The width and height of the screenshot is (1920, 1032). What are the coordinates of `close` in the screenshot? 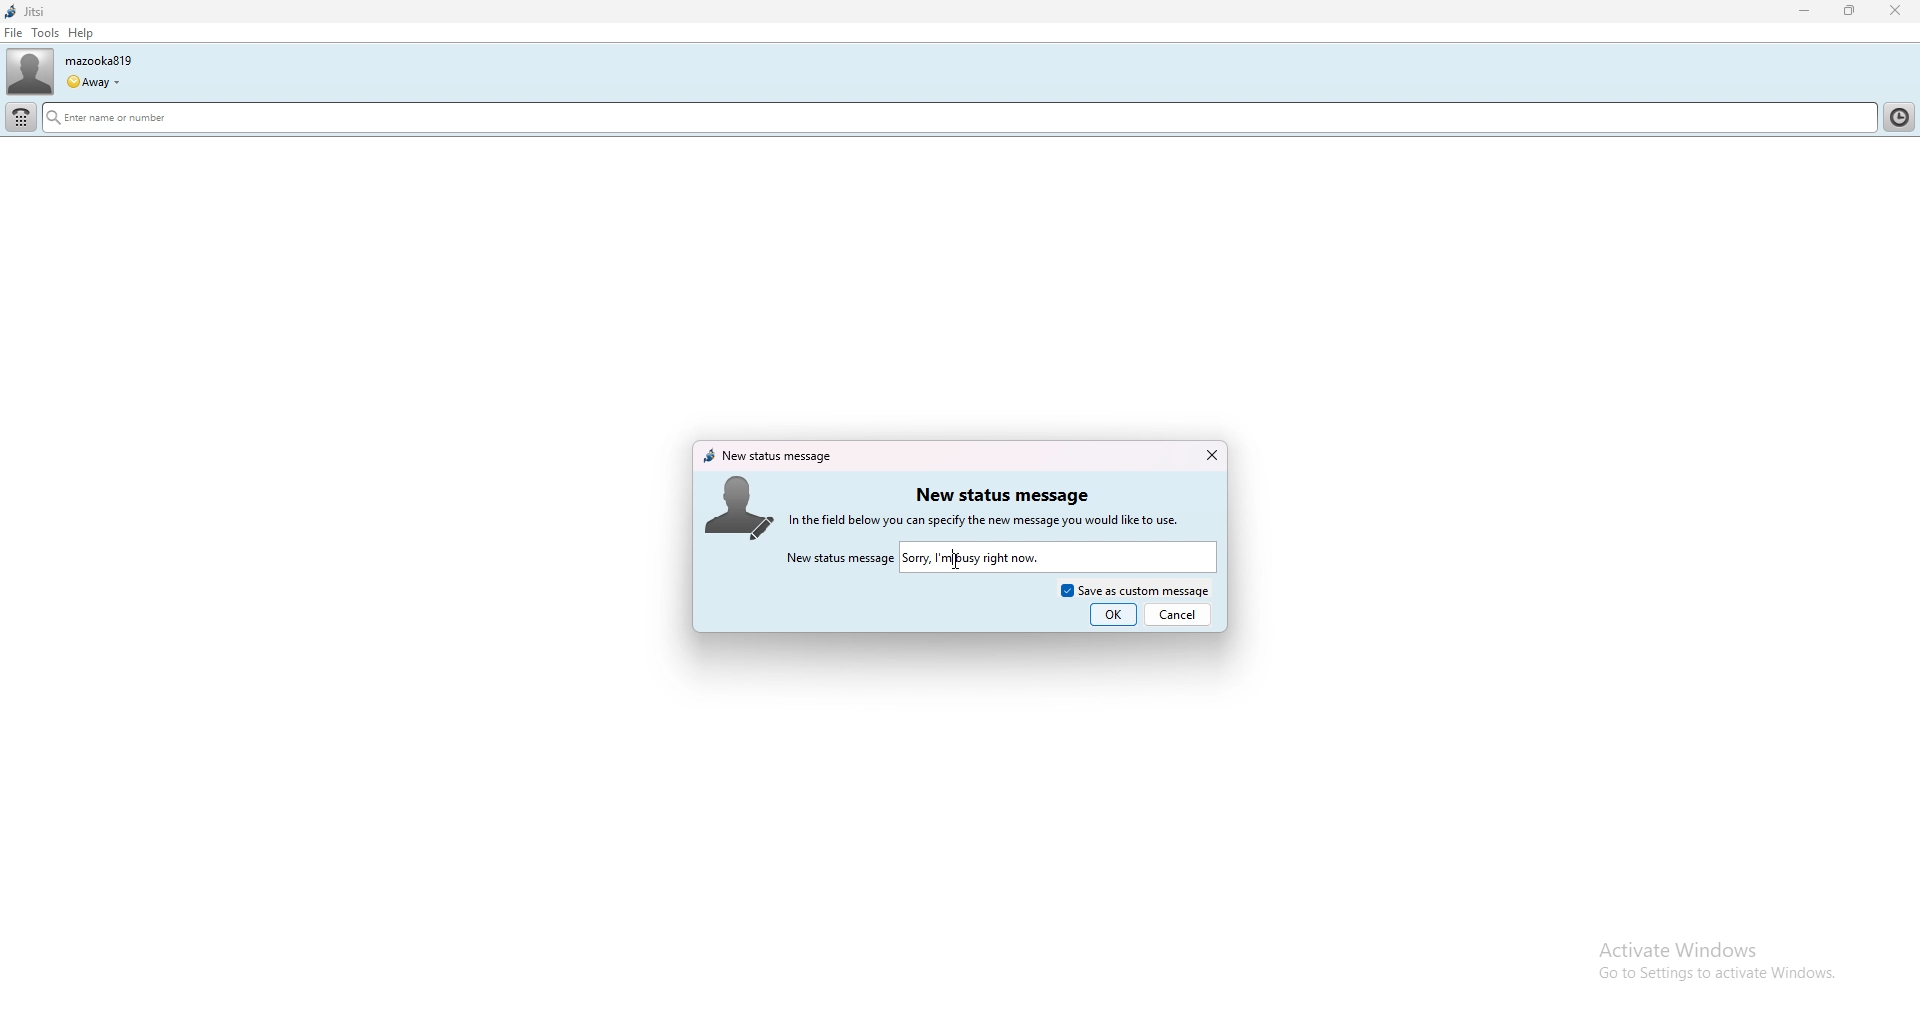 It's located at (1210, 455).